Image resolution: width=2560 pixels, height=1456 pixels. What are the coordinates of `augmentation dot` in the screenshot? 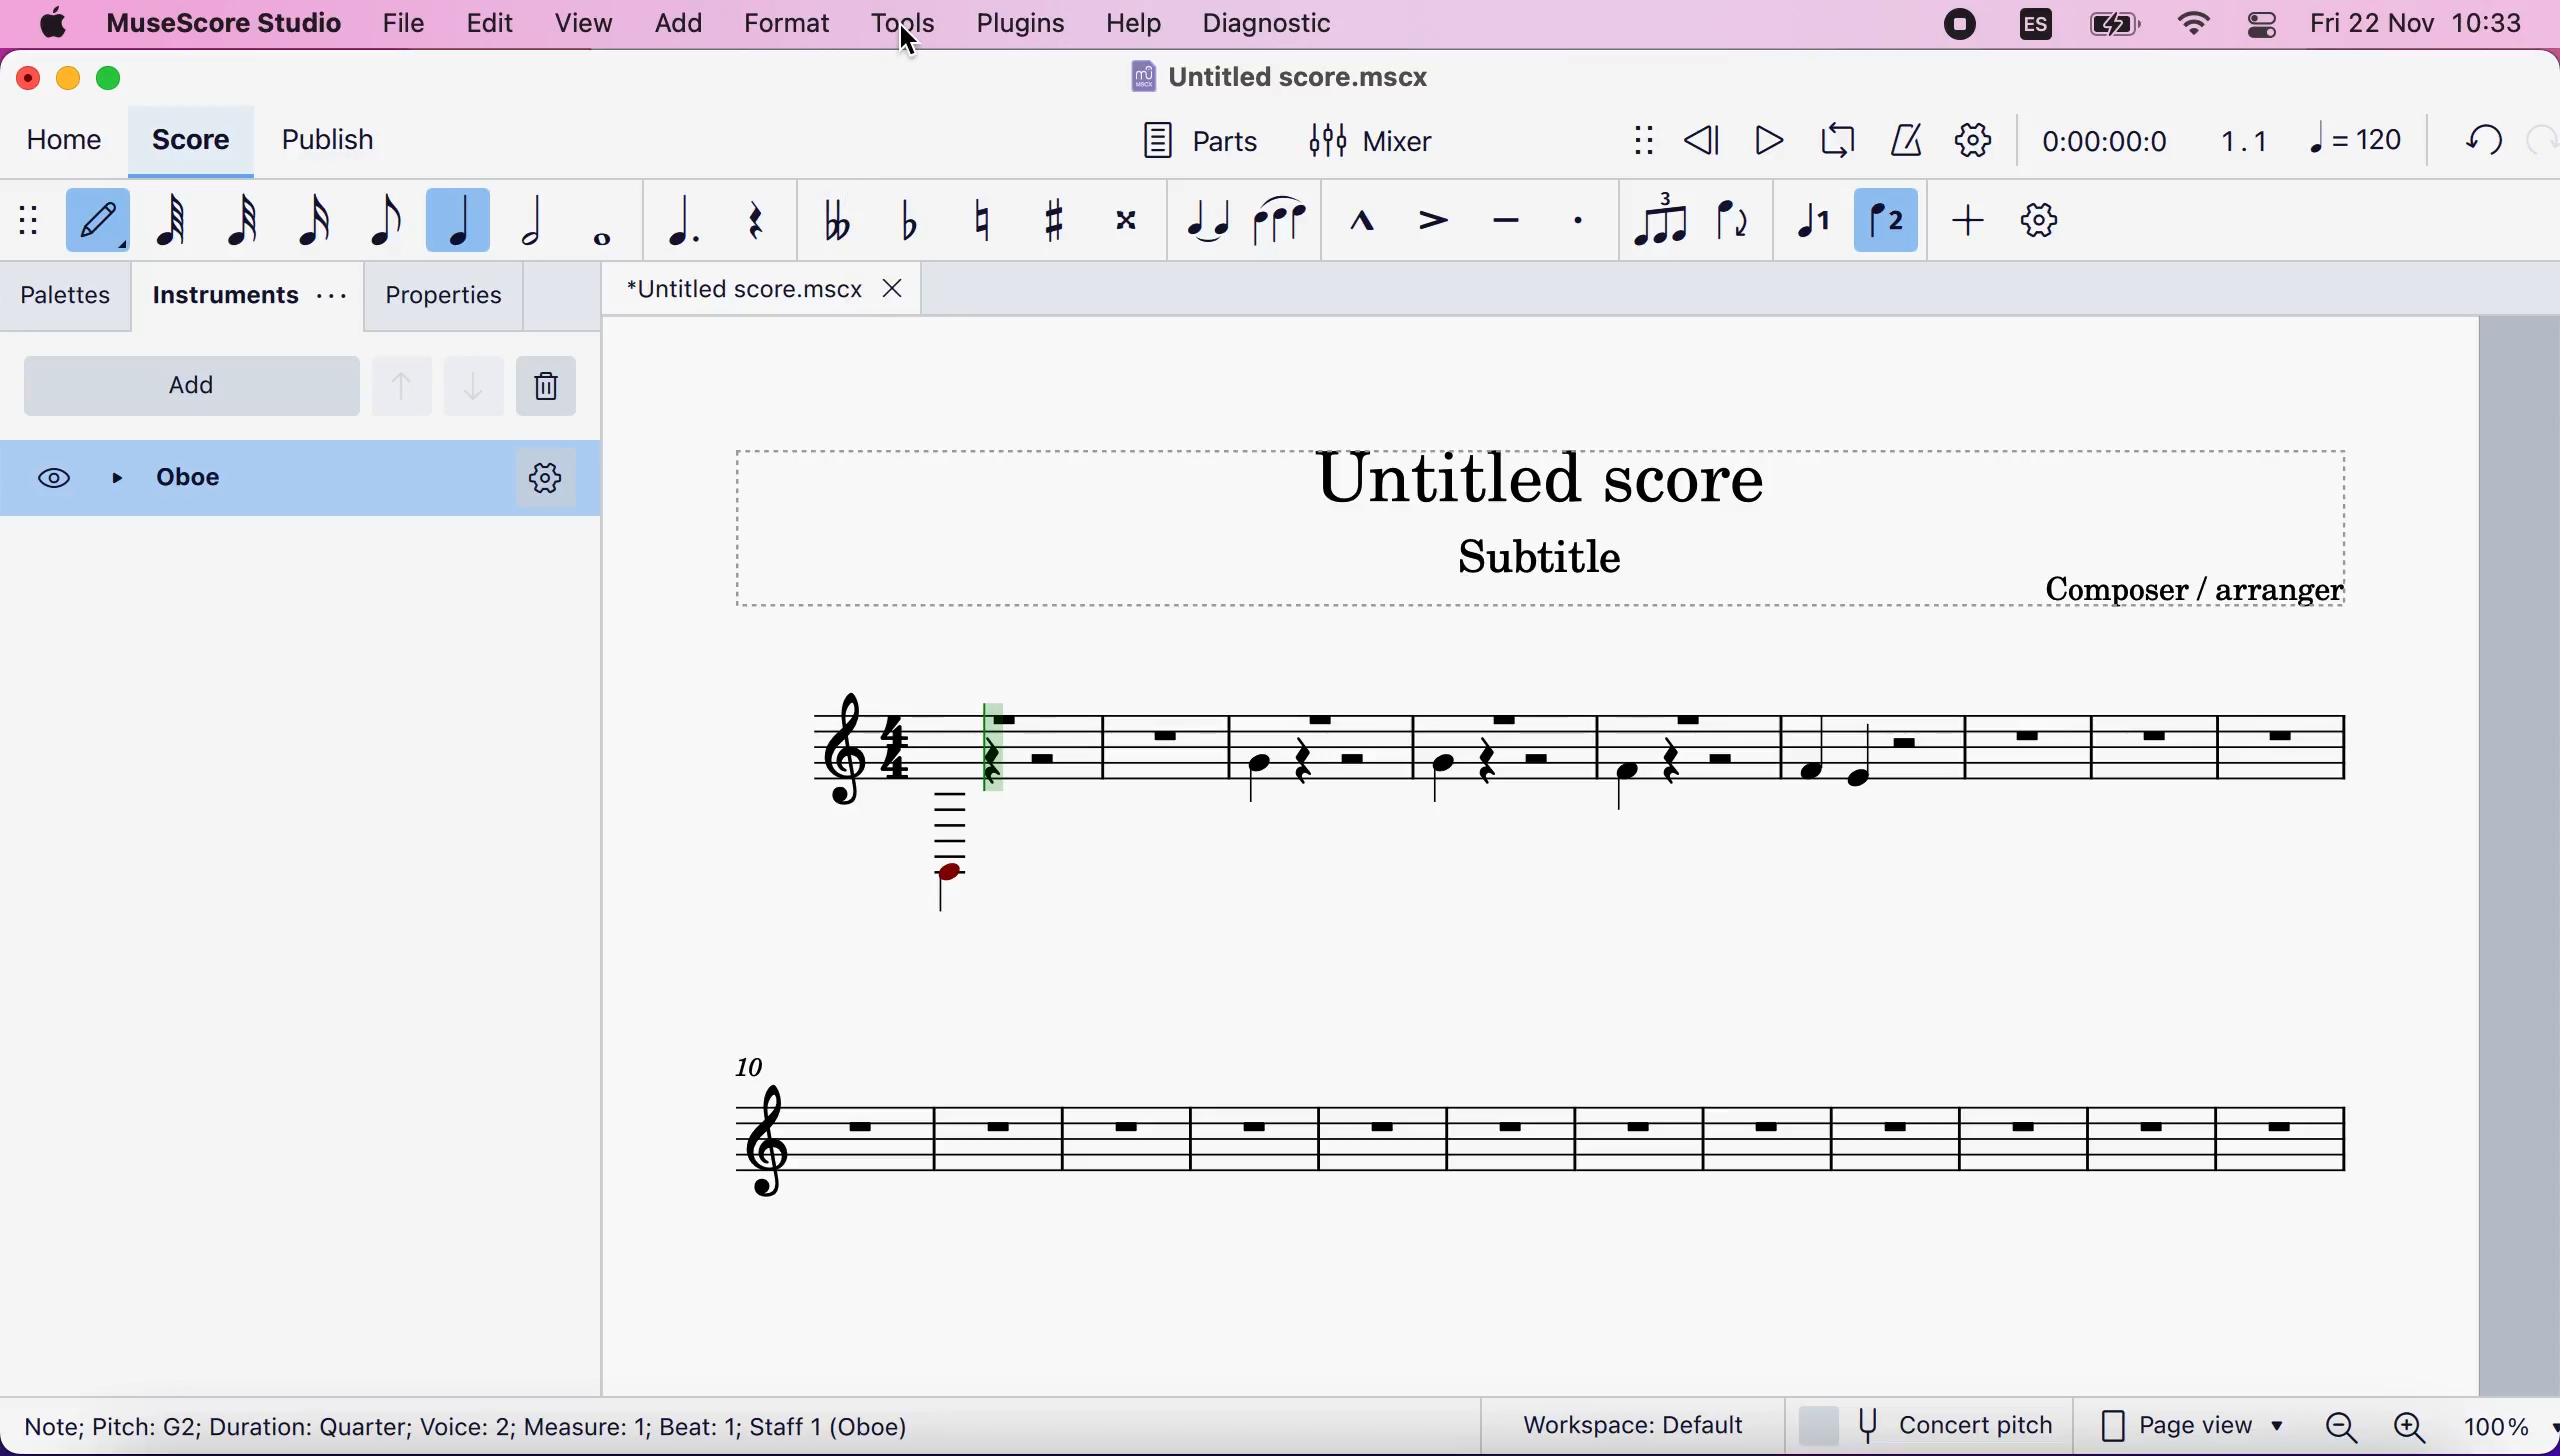 It's located at (688, 218).